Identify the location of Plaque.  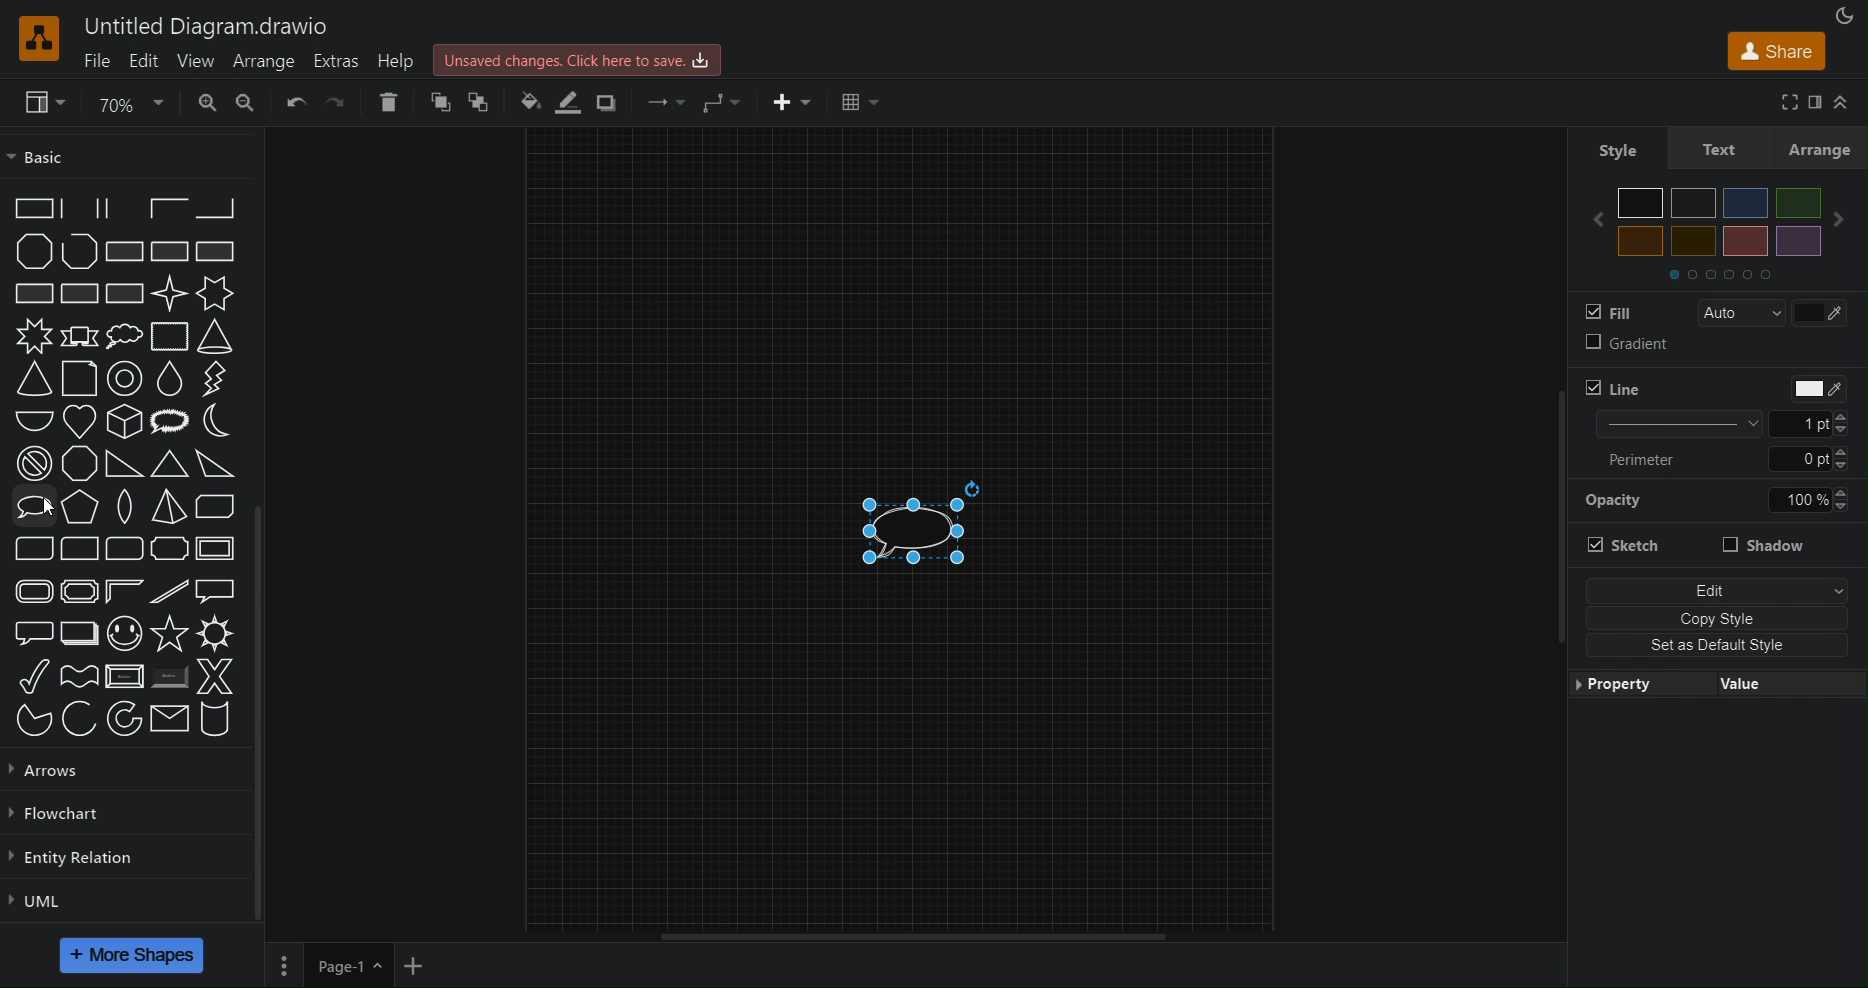
(170, 549).